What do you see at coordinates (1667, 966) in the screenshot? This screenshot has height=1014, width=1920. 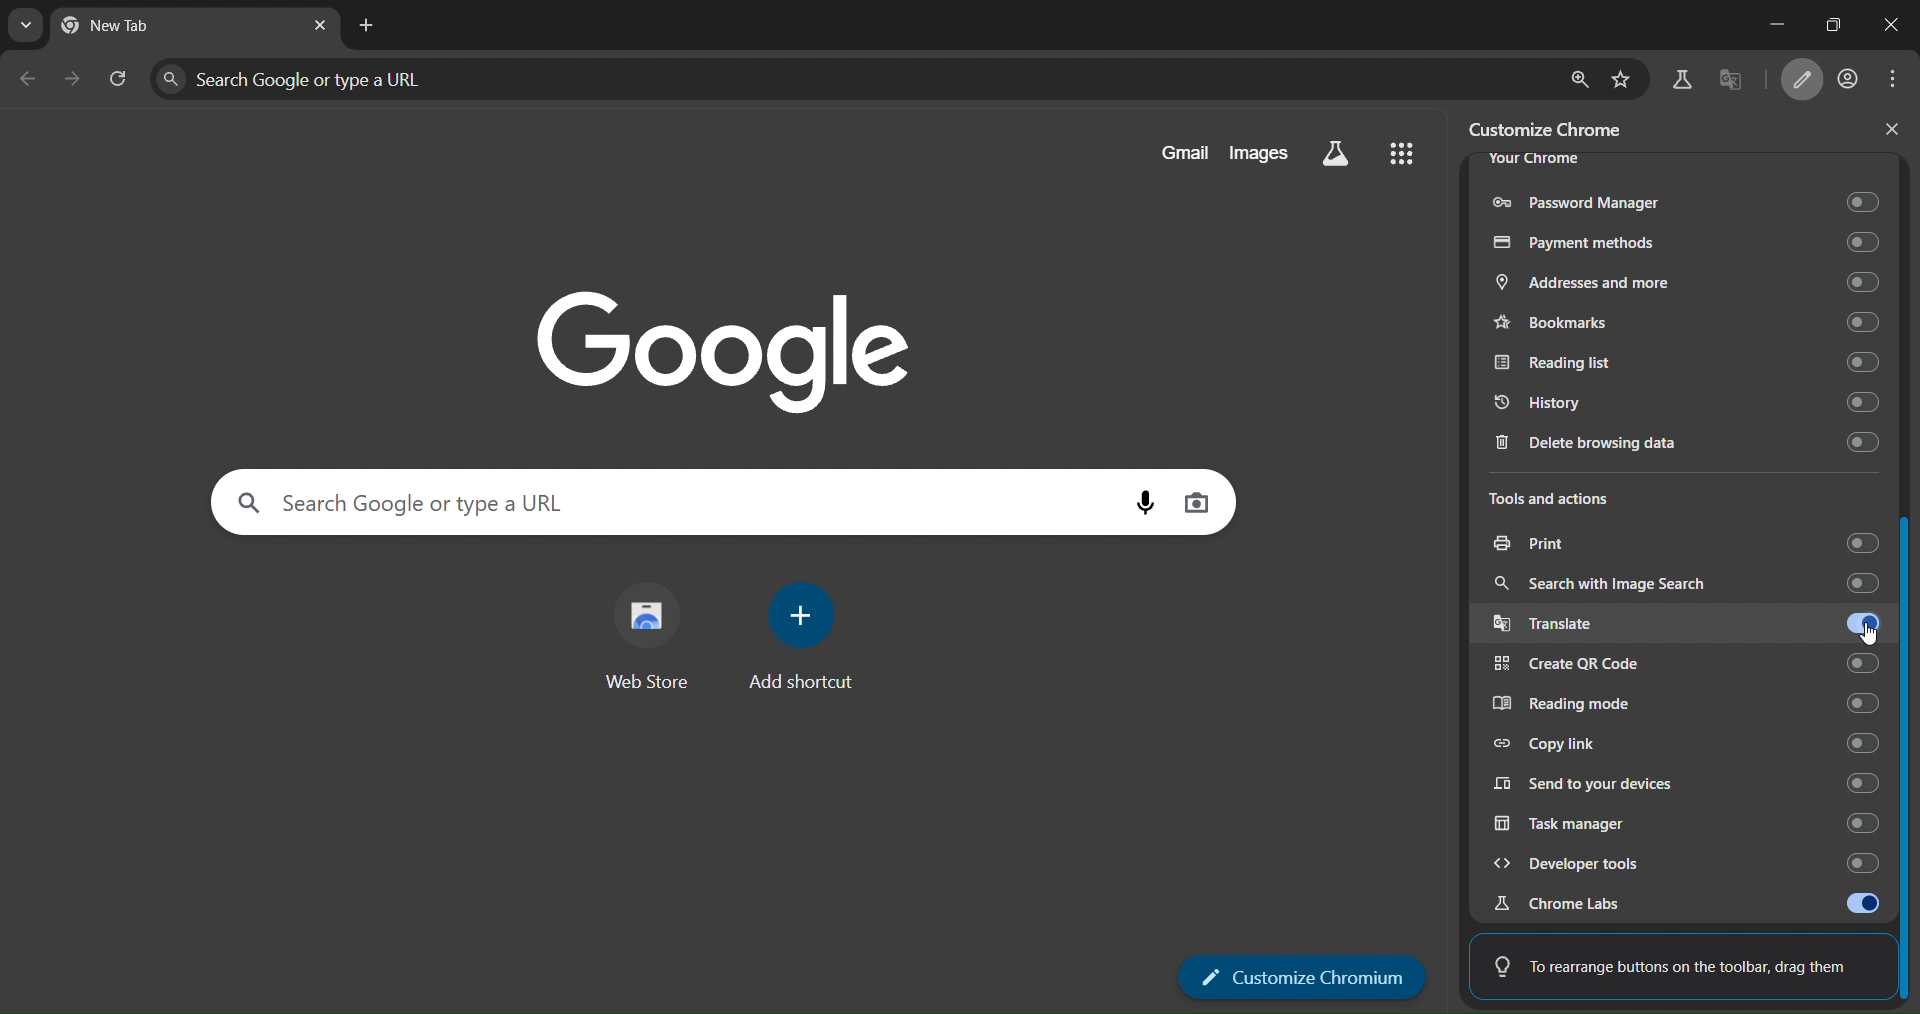 I see `To rearrange buttons on the toolbar, drag them` at bounding box center [1667, 966].